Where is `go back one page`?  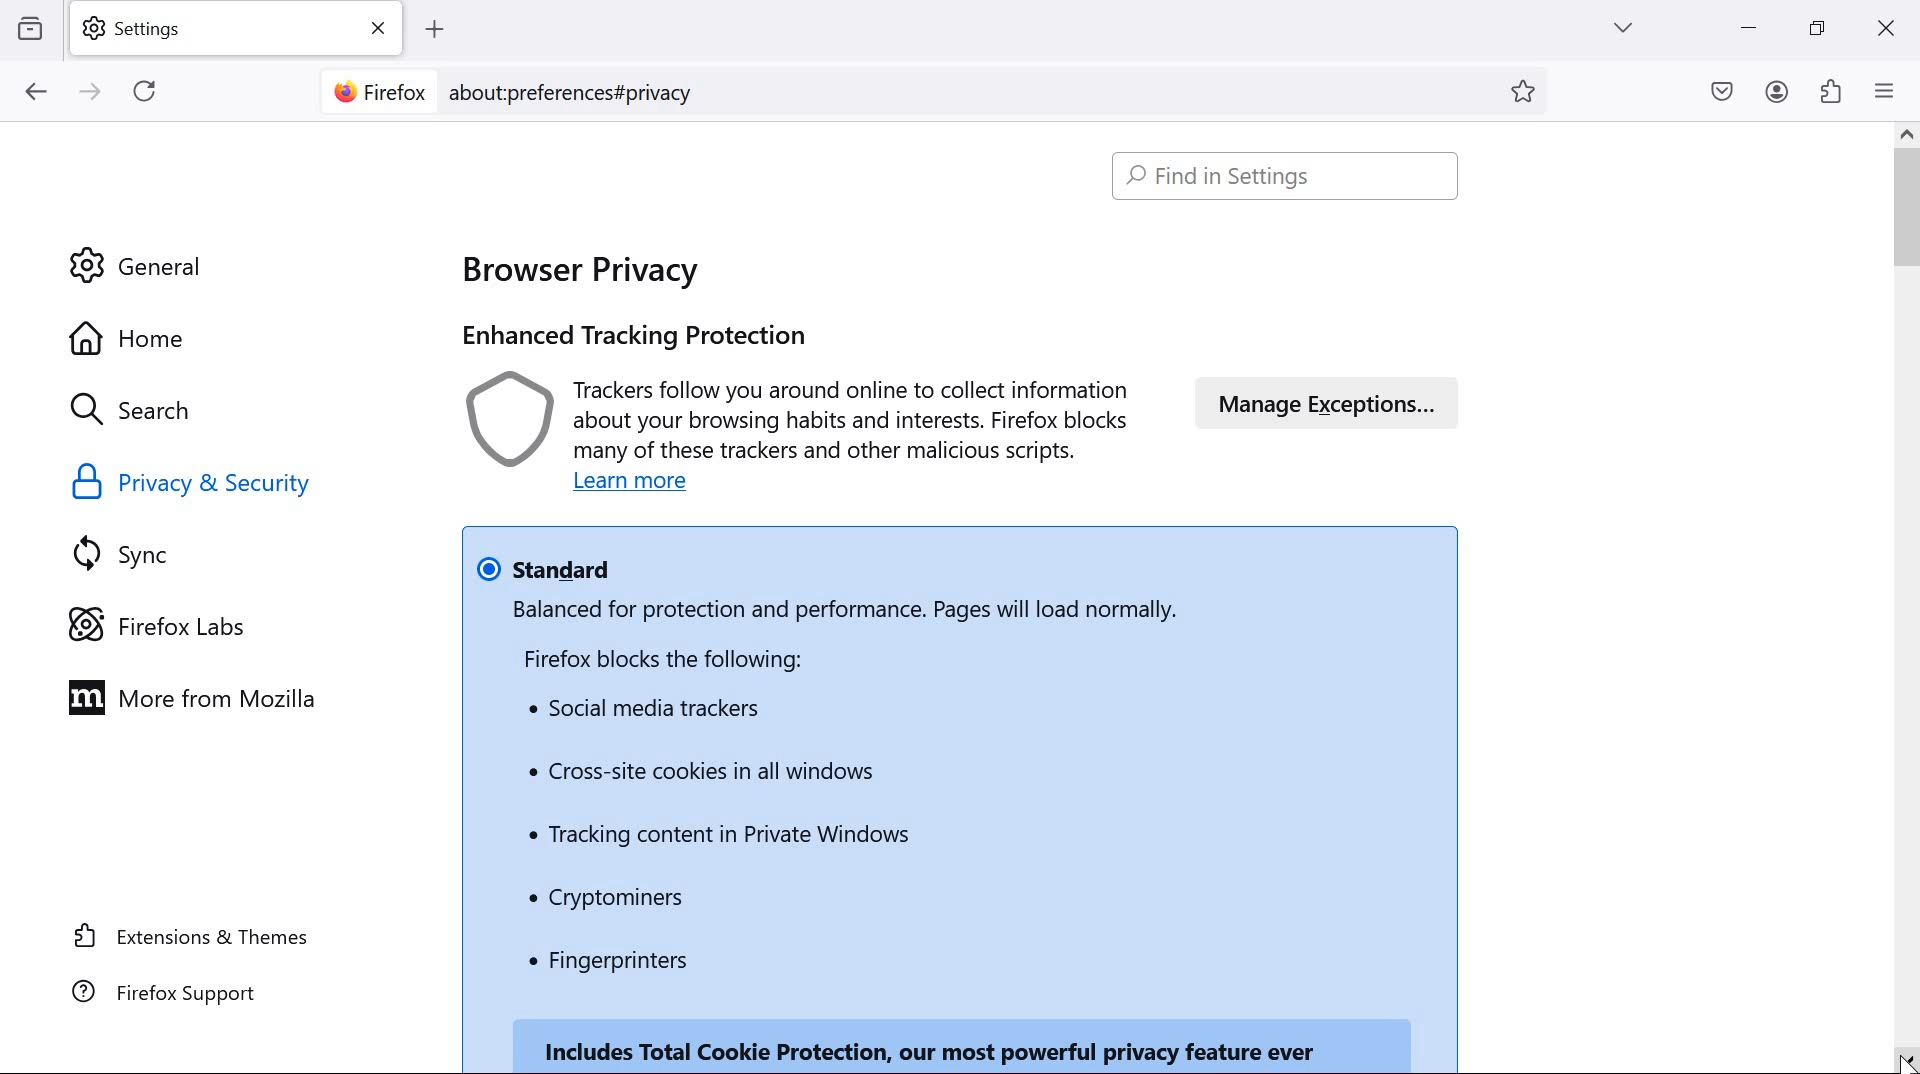 go back one page is located at coordinates (37, 91).